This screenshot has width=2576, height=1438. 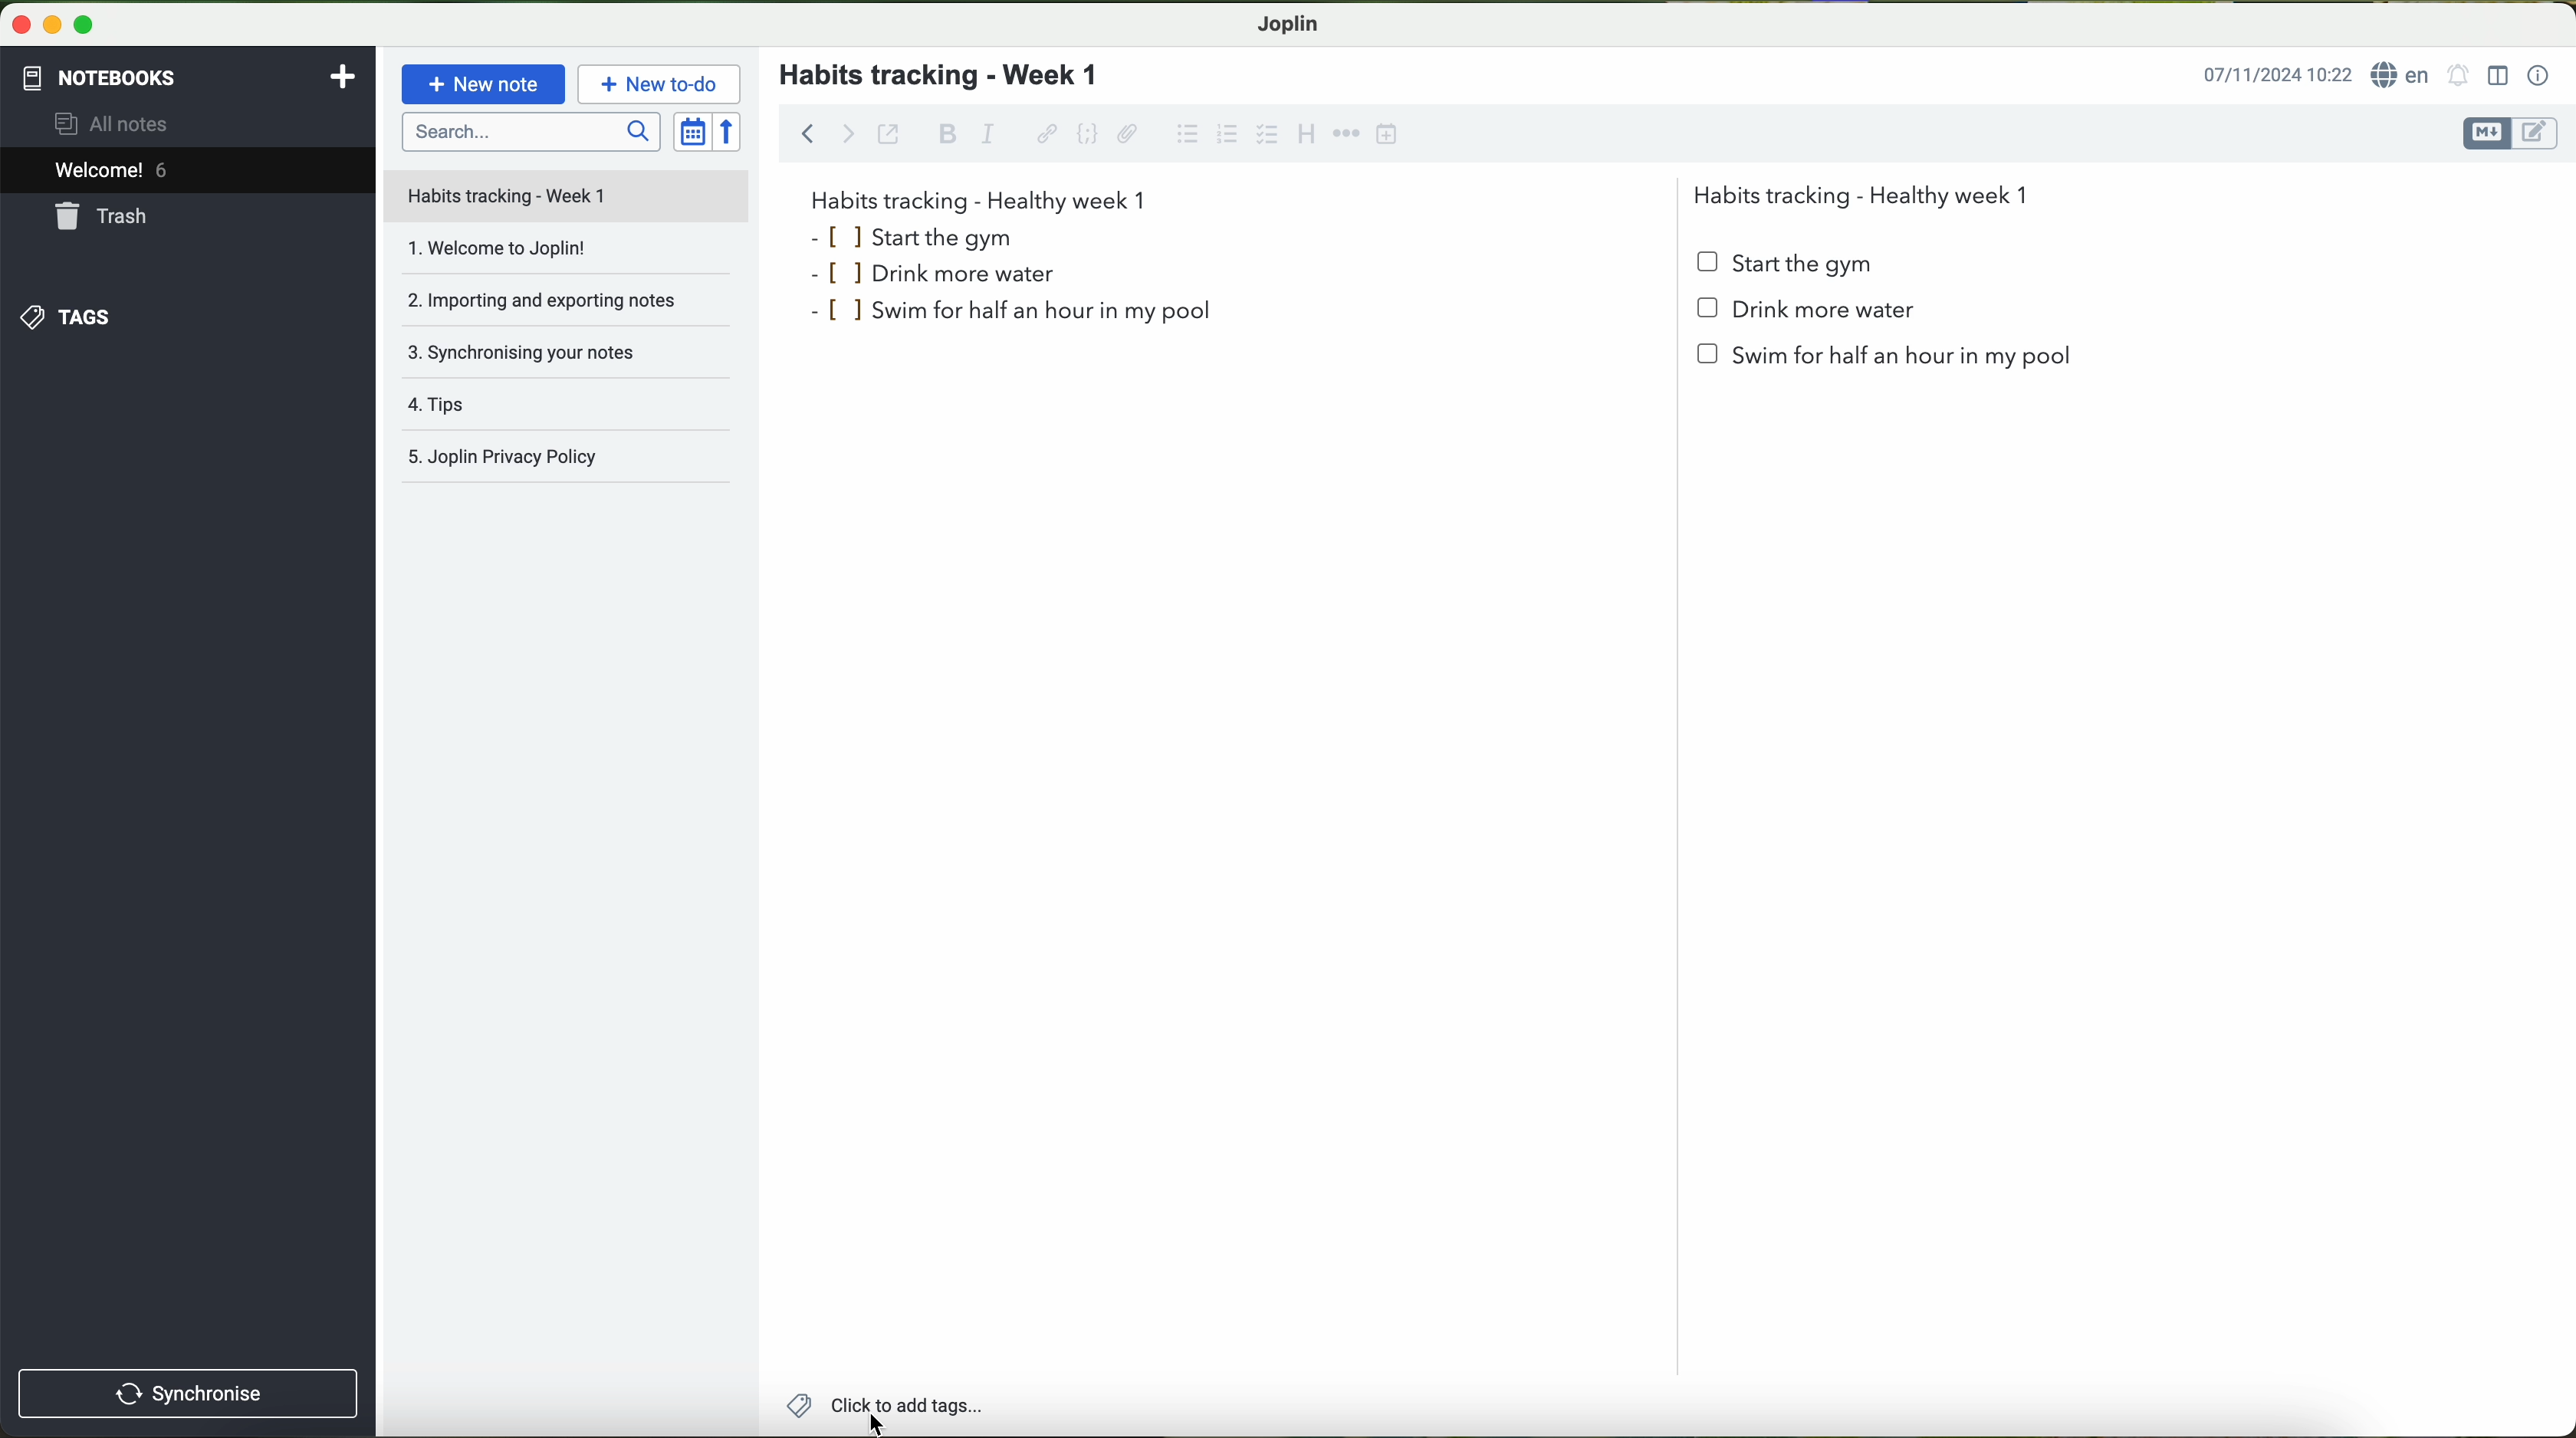 What do you see at coordinates (48, 23) in the screenshot?
I see `minimize` at bounding box center [48, 23].